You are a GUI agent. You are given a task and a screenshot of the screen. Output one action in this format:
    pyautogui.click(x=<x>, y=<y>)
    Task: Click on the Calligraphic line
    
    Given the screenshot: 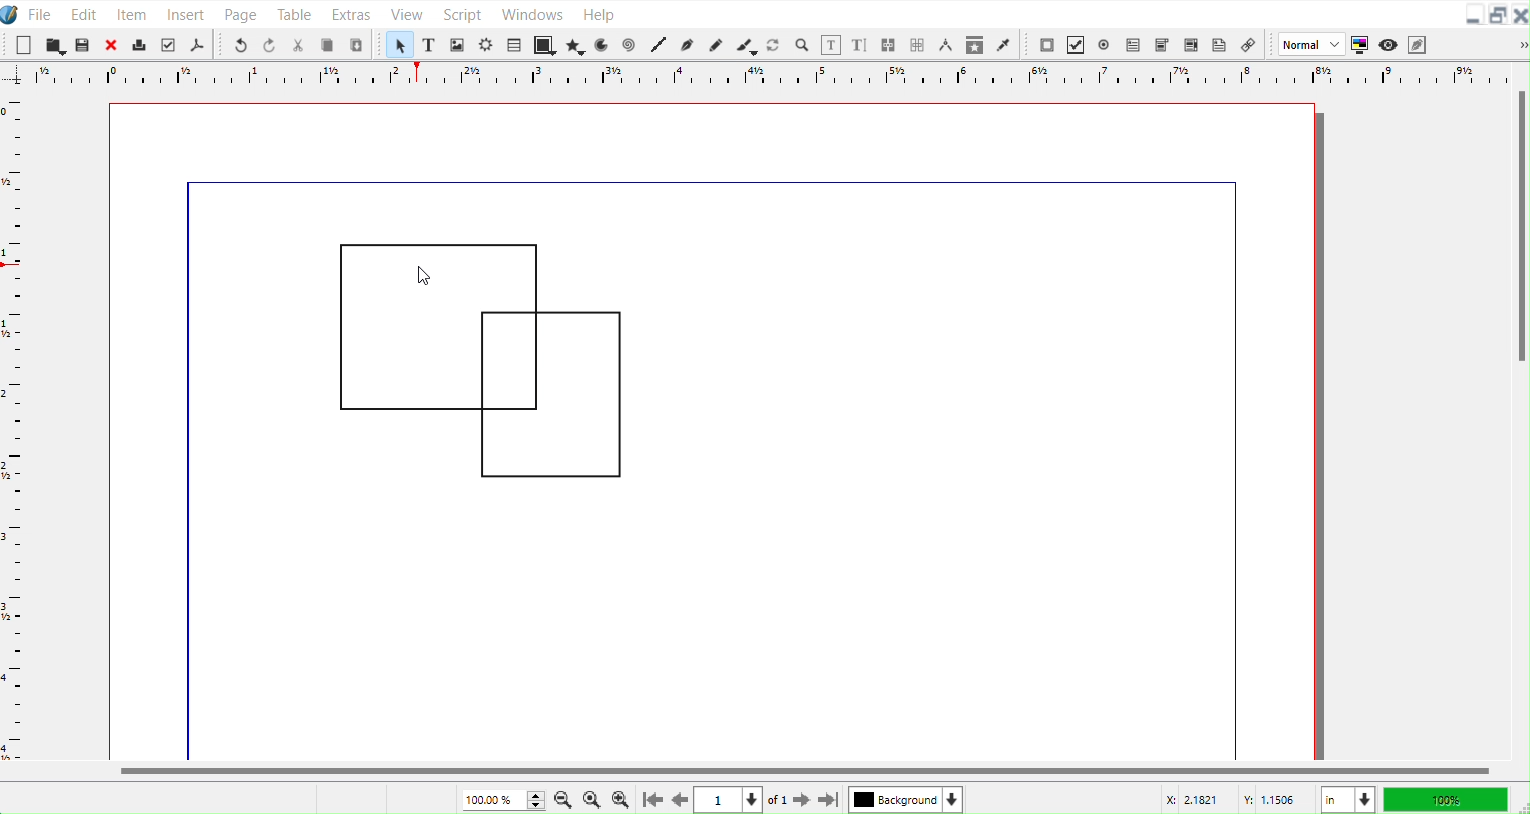 What is the action you would take?
    pyautogui.click(x=746, y=45)
    